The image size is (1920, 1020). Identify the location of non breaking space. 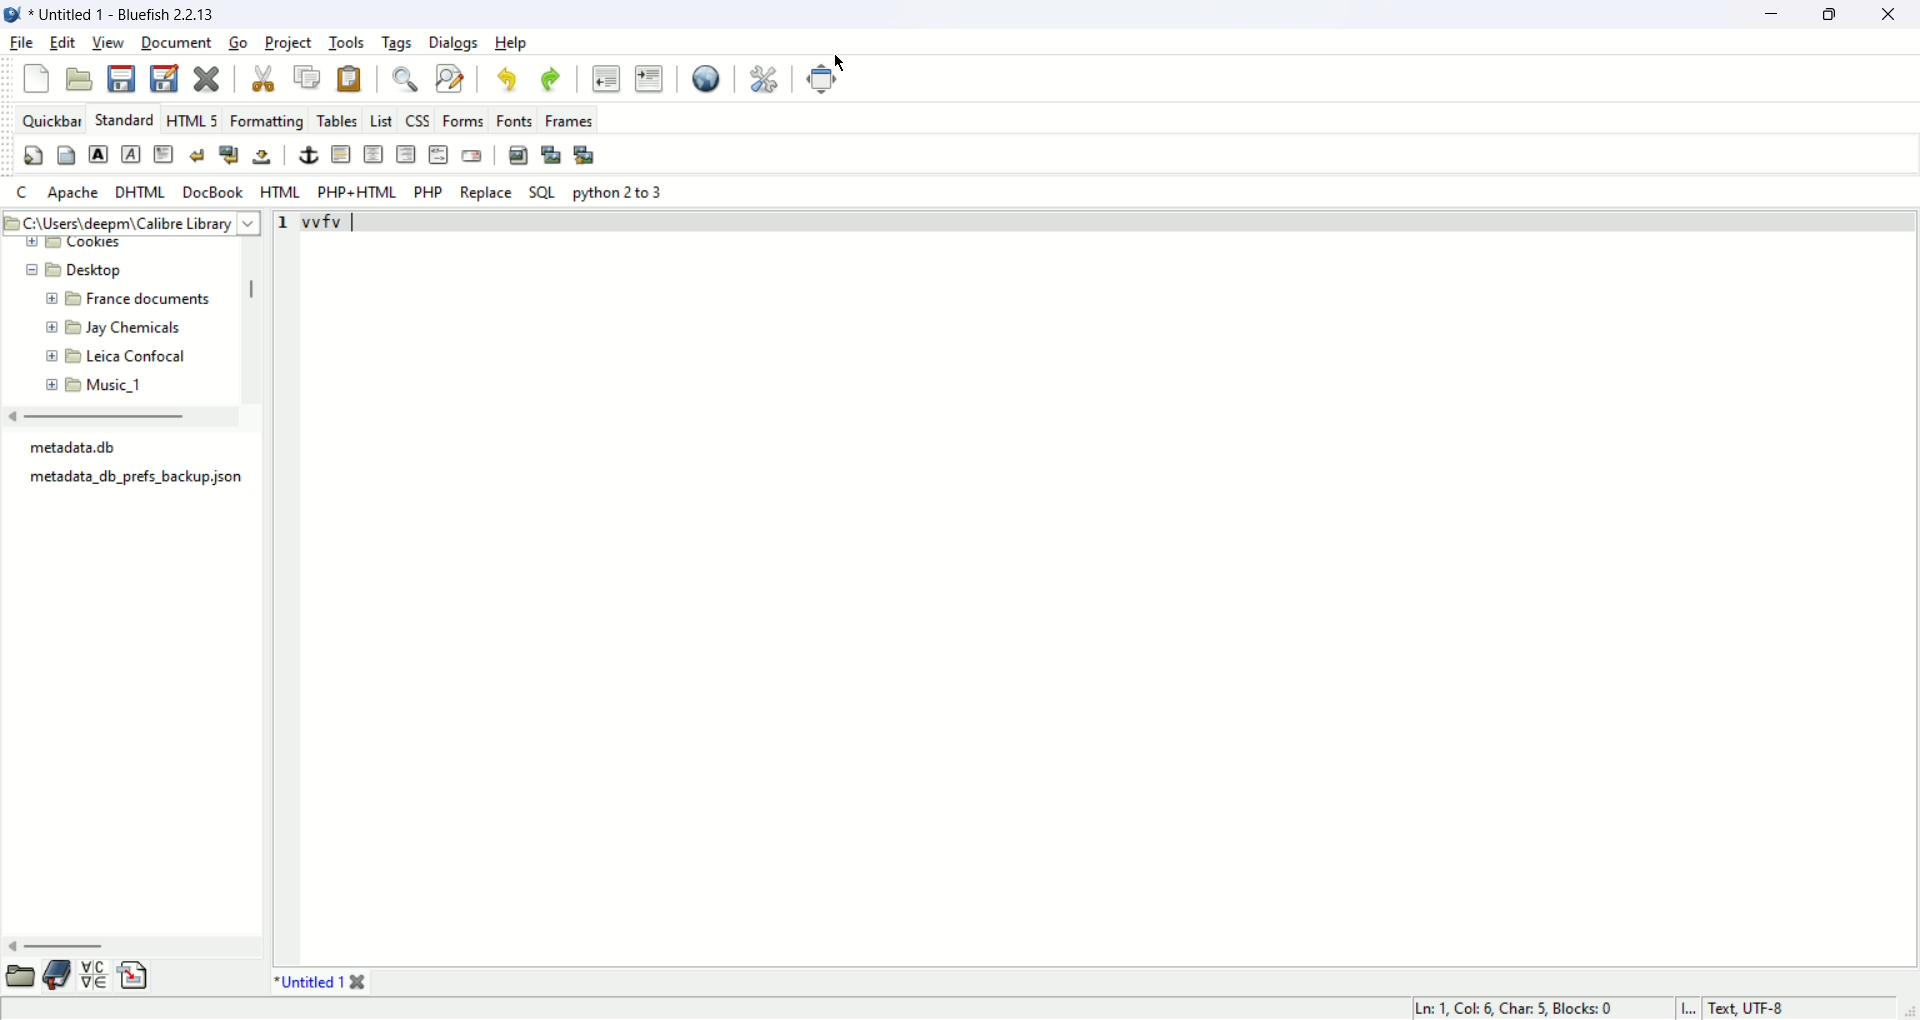
(264, 157).